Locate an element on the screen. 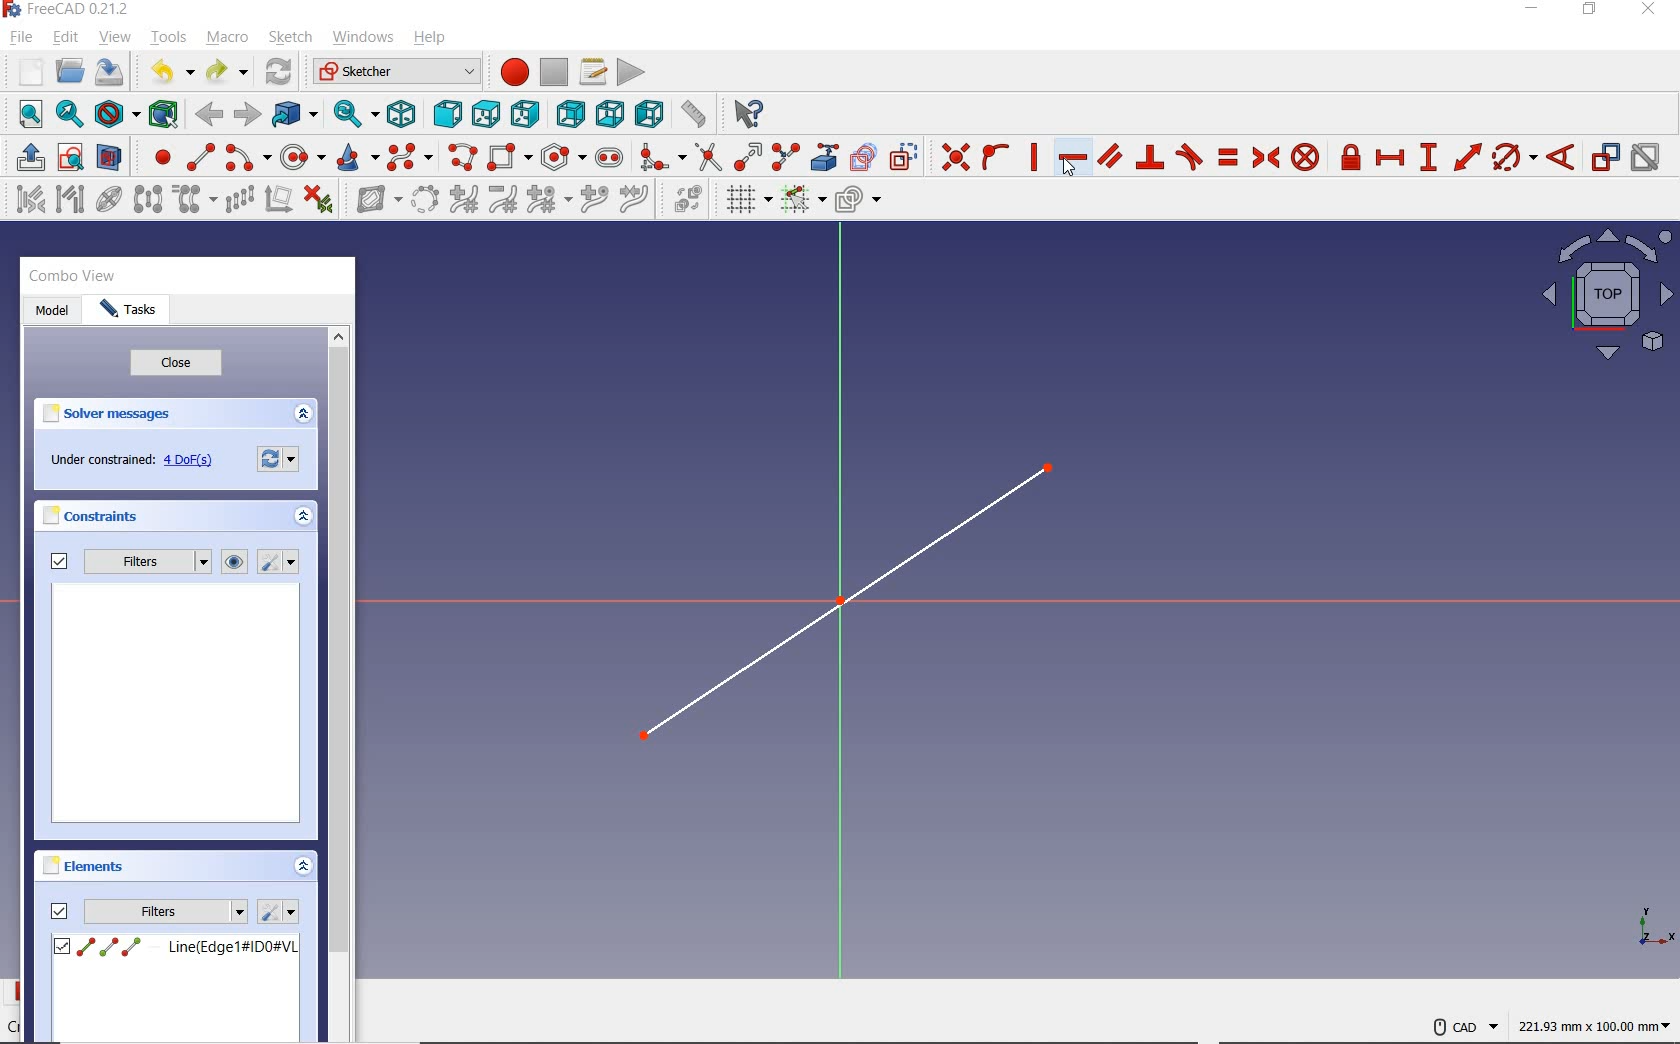 The height and width of the screenshot is (1044, 1680). FILTERS is located at coordinates (148, 562).